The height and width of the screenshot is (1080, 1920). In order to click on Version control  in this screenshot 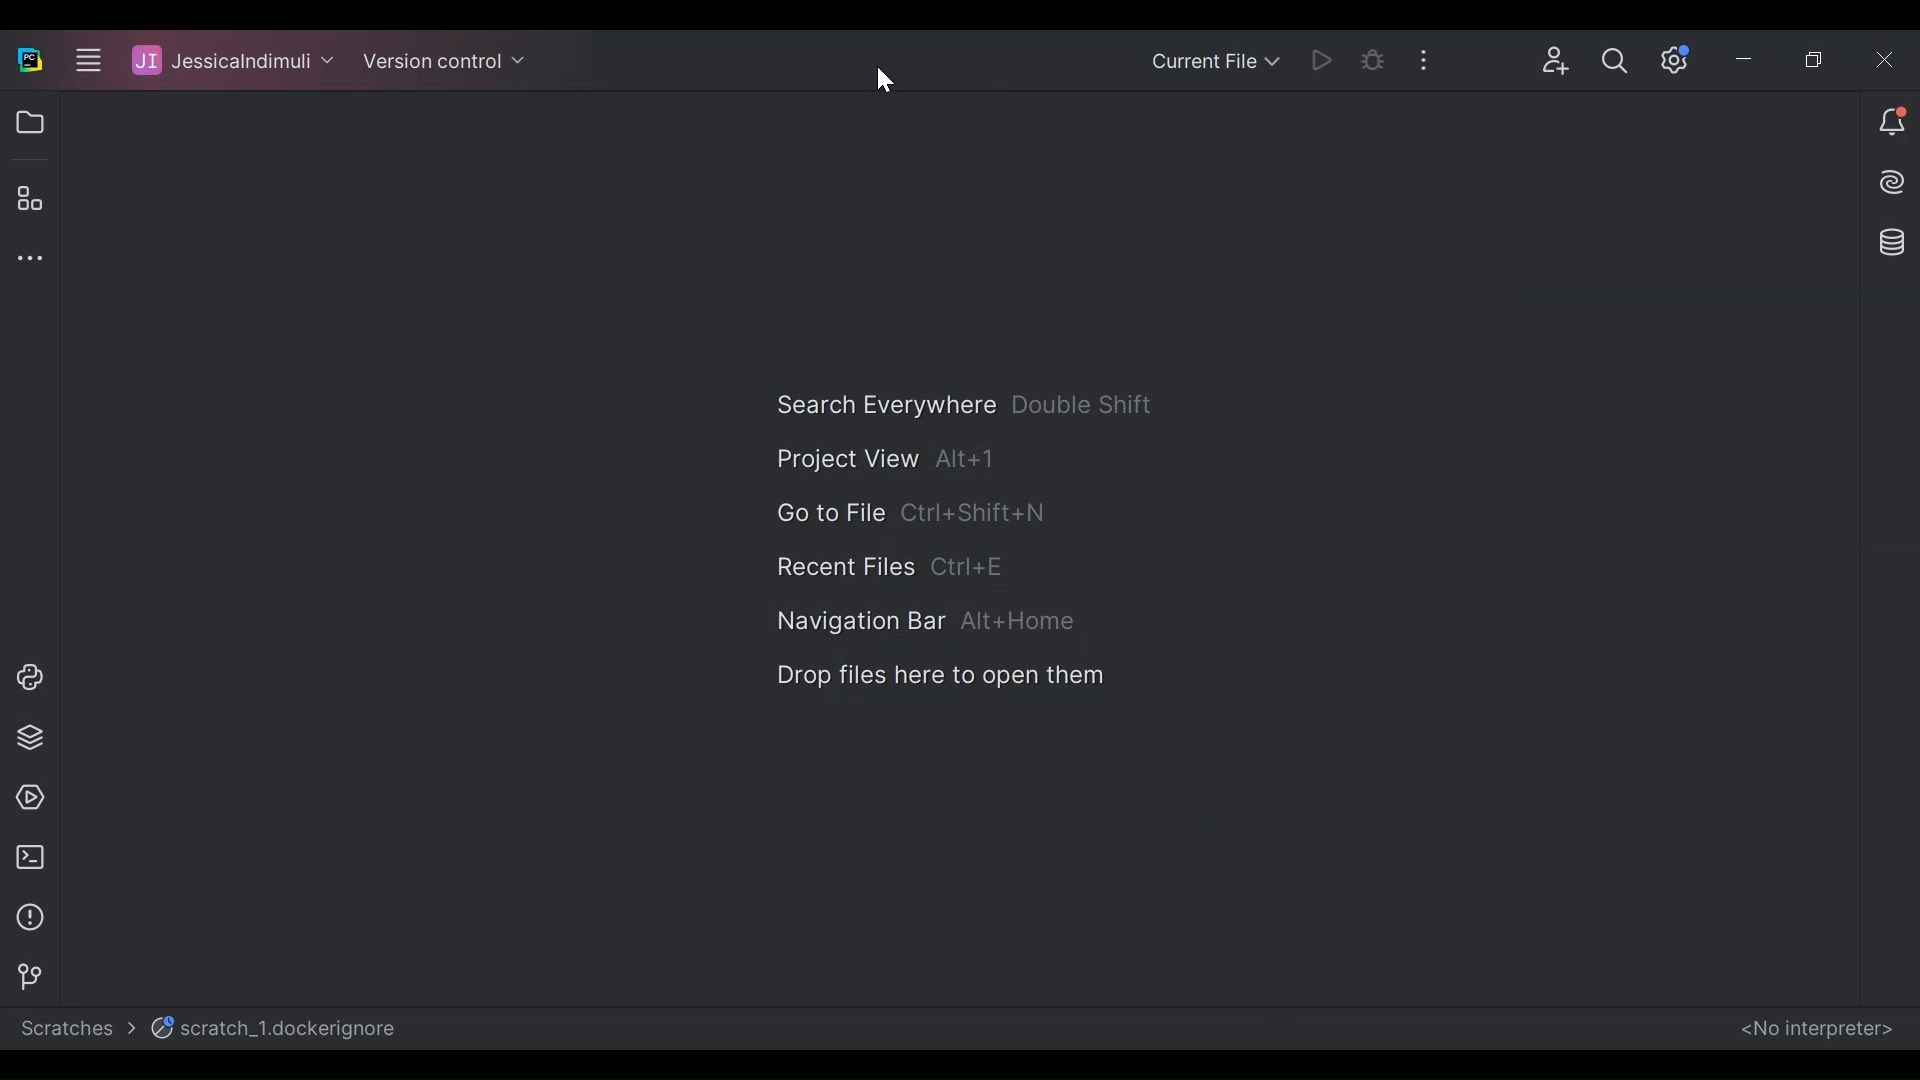, I will do `click(445, 63)`.